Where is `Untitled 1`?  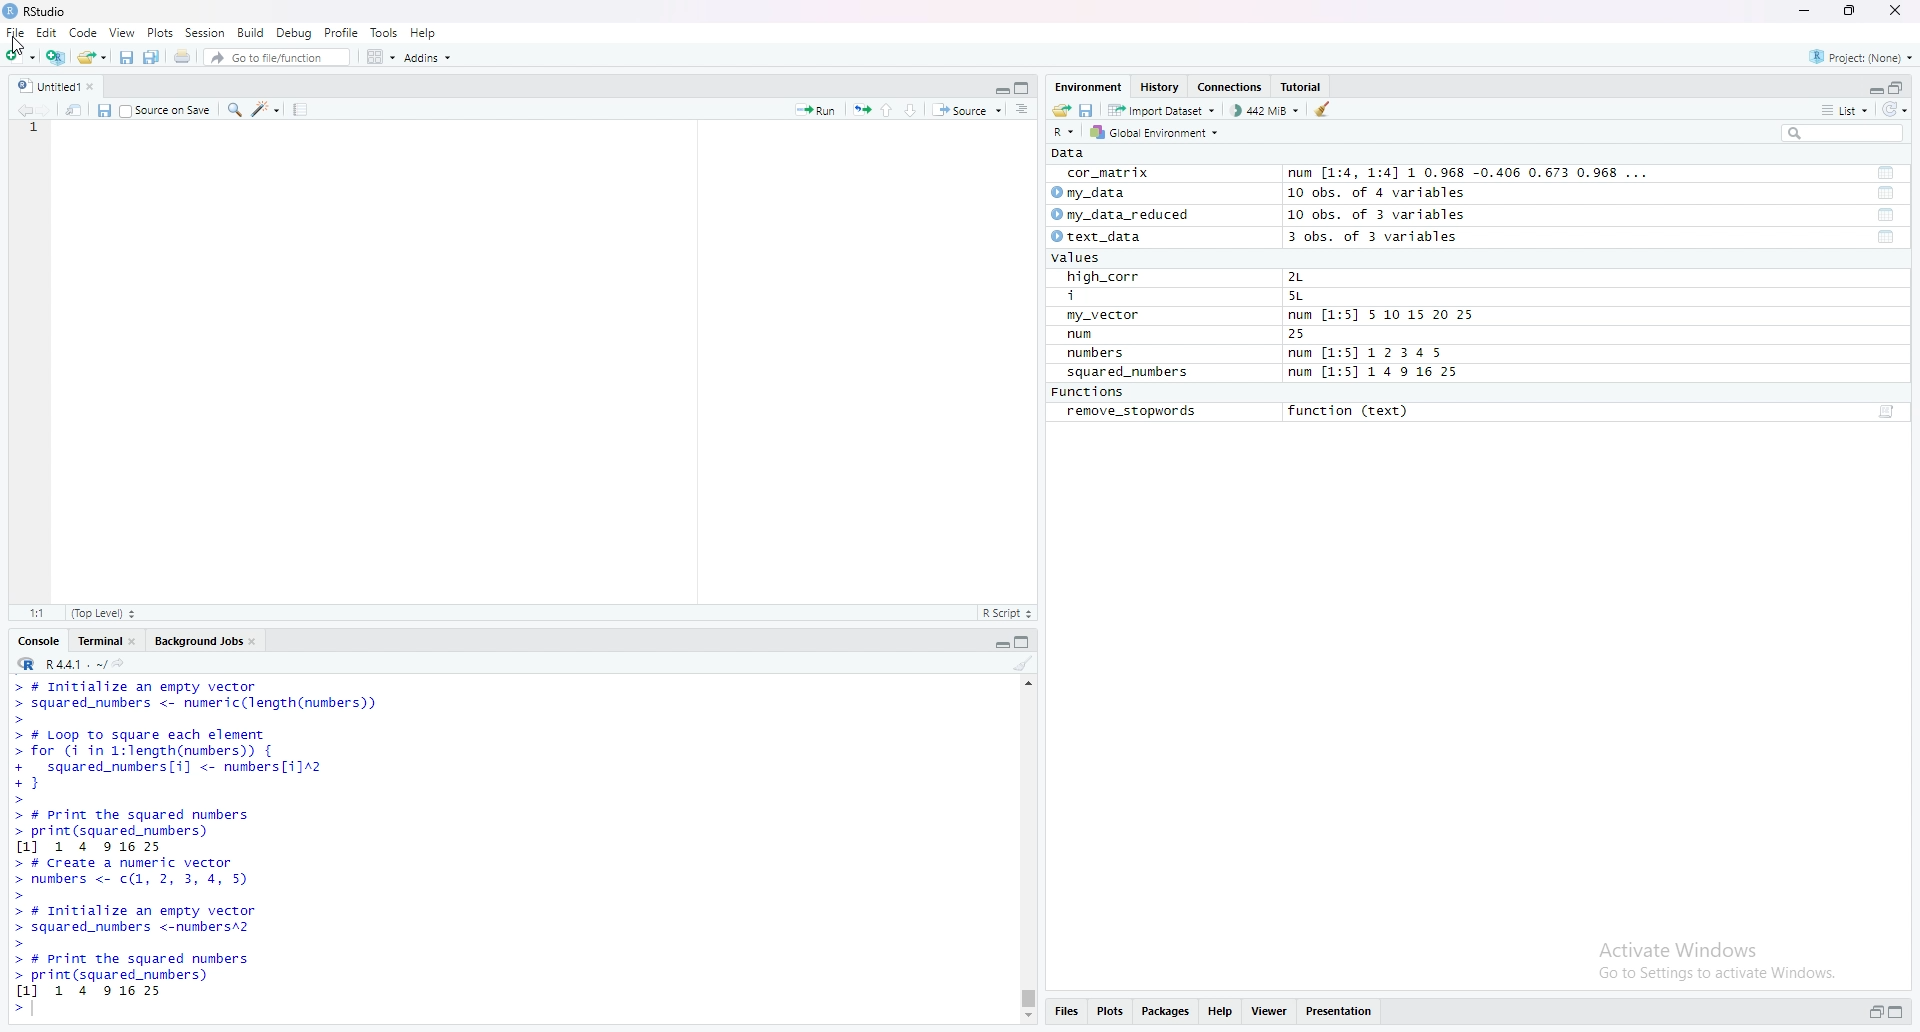 Untitled 1 is located at coordinates (42, 86).